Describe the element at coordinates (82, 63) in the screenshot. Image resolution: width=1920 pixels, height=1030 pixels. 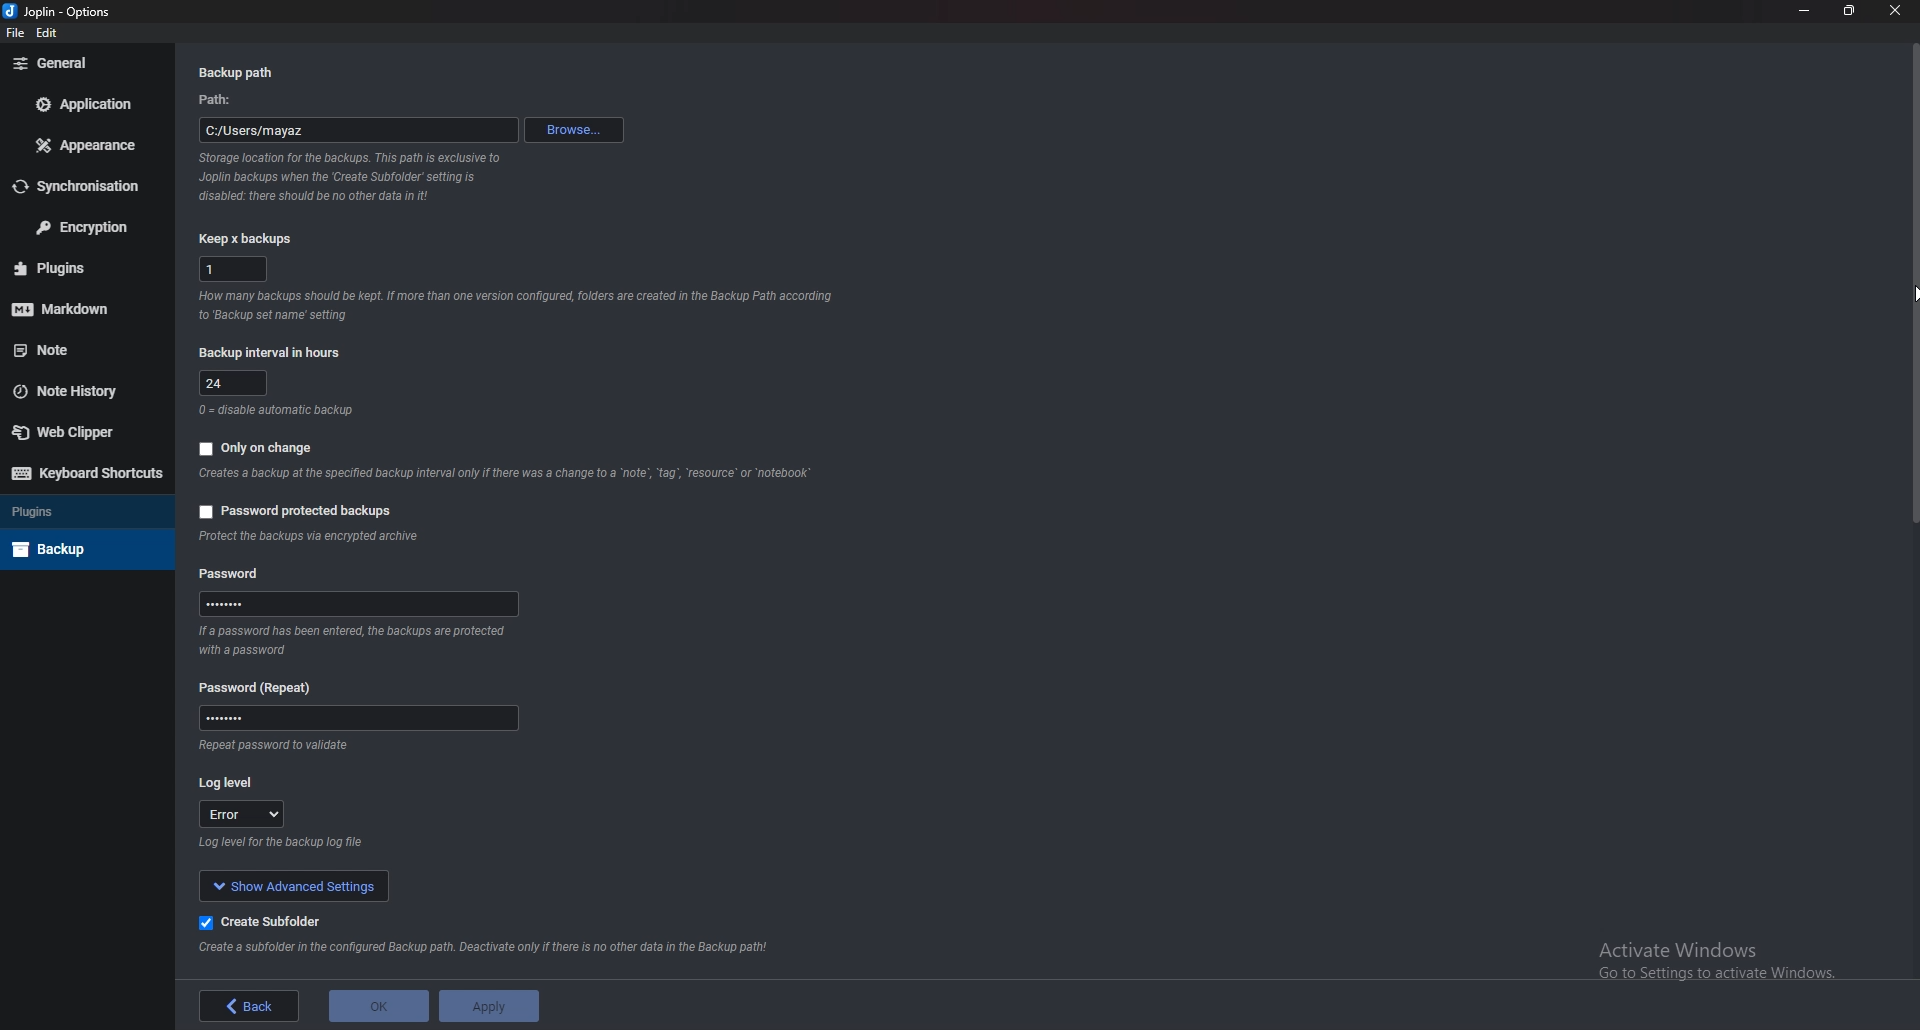
I see `General` at that location.